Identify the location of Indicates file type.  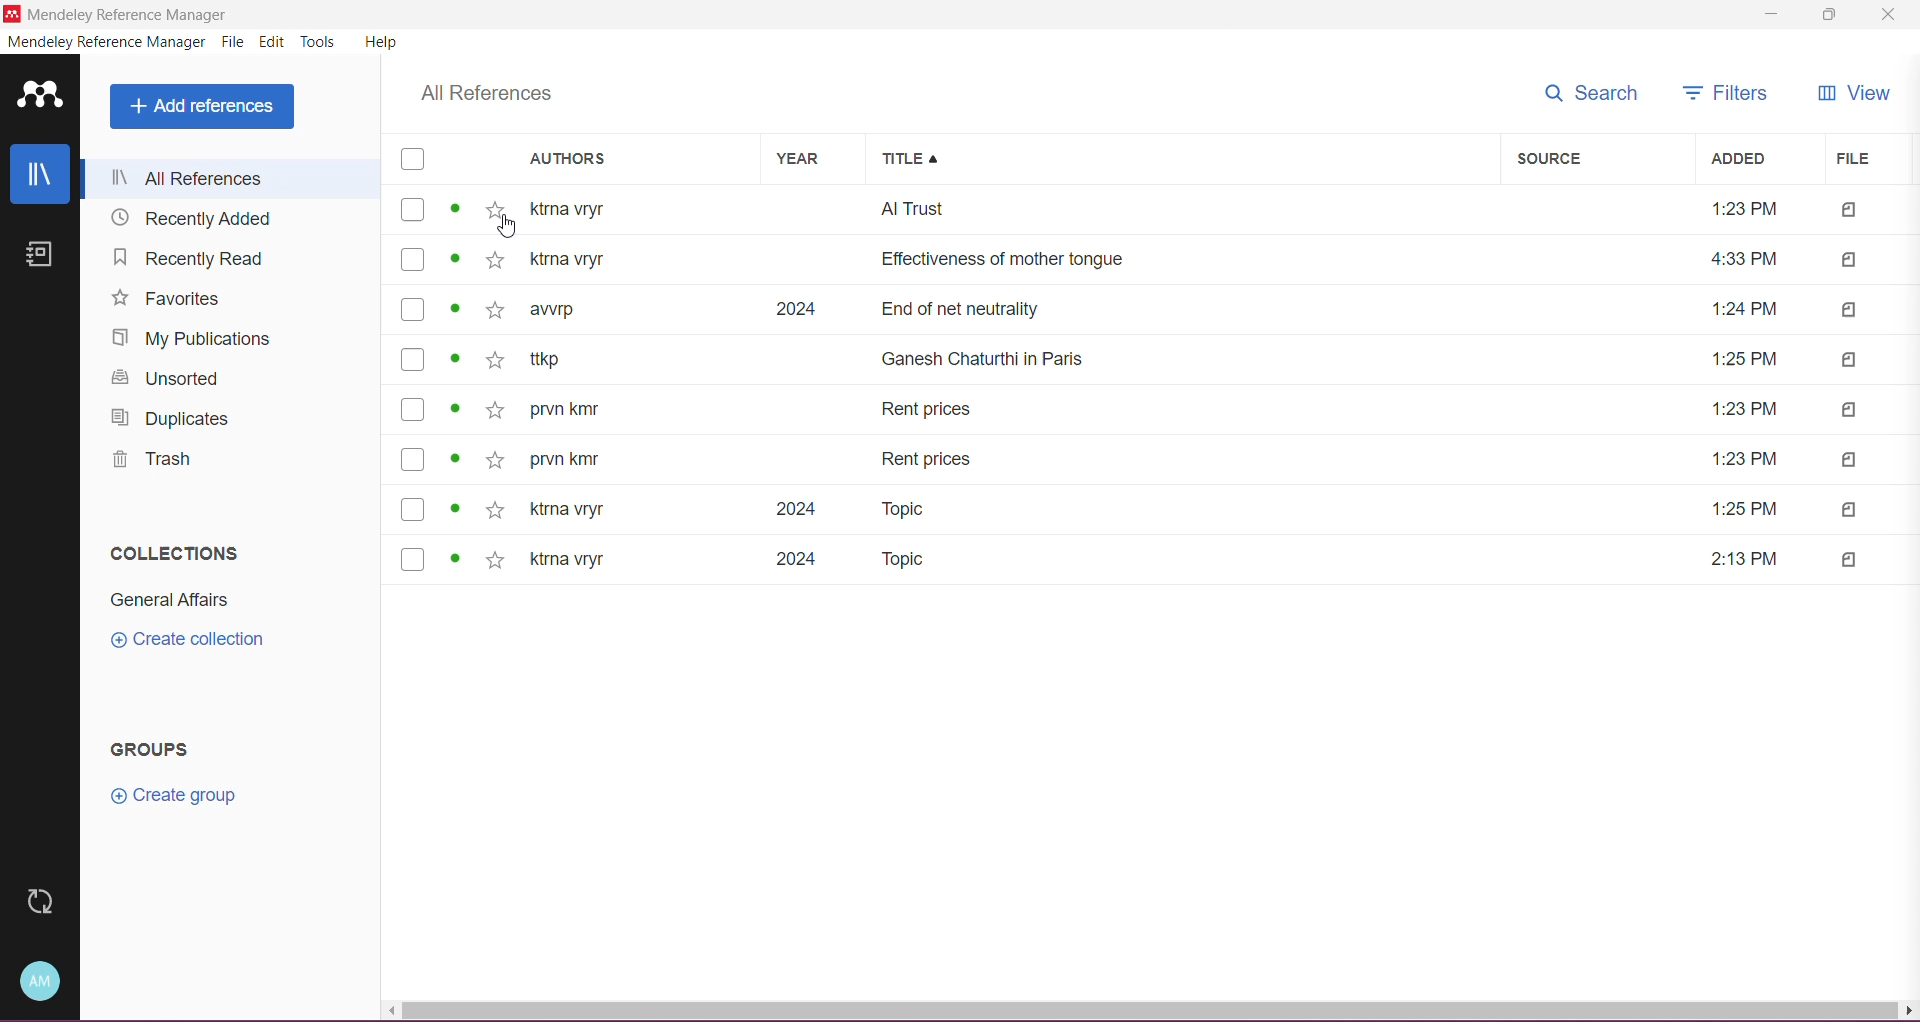
(1850, 360).